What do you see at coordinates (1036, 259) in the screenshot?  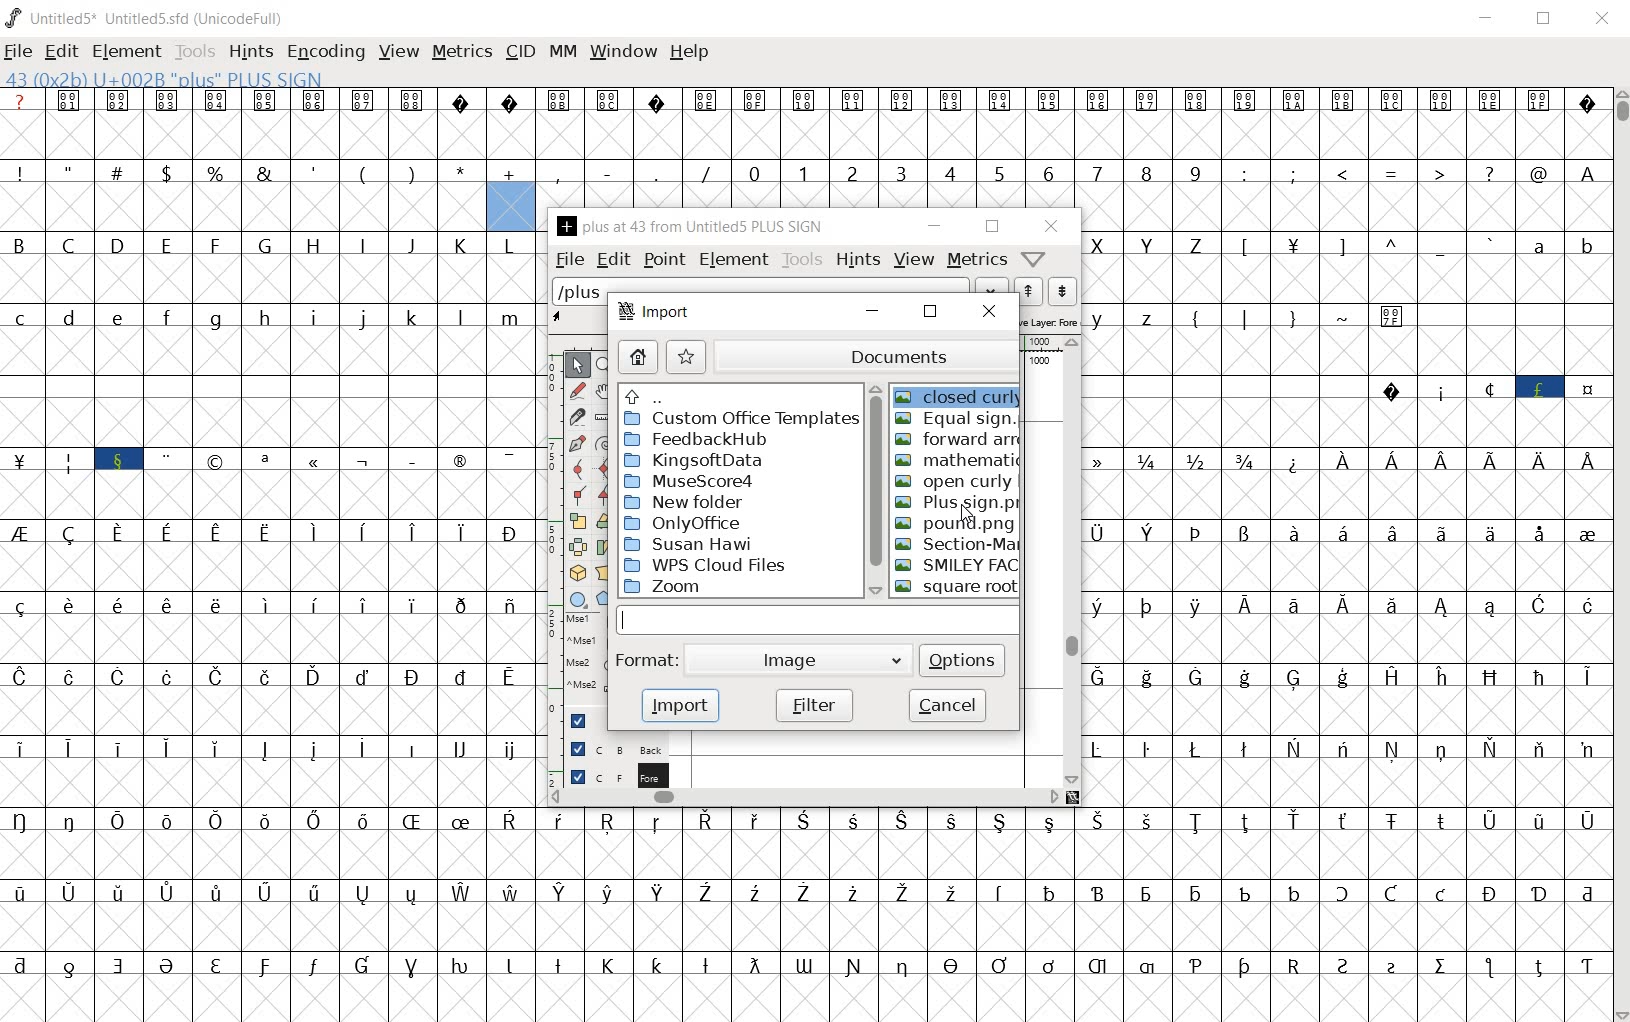 I see `Help/Window` at bounding box center [1036, 259].